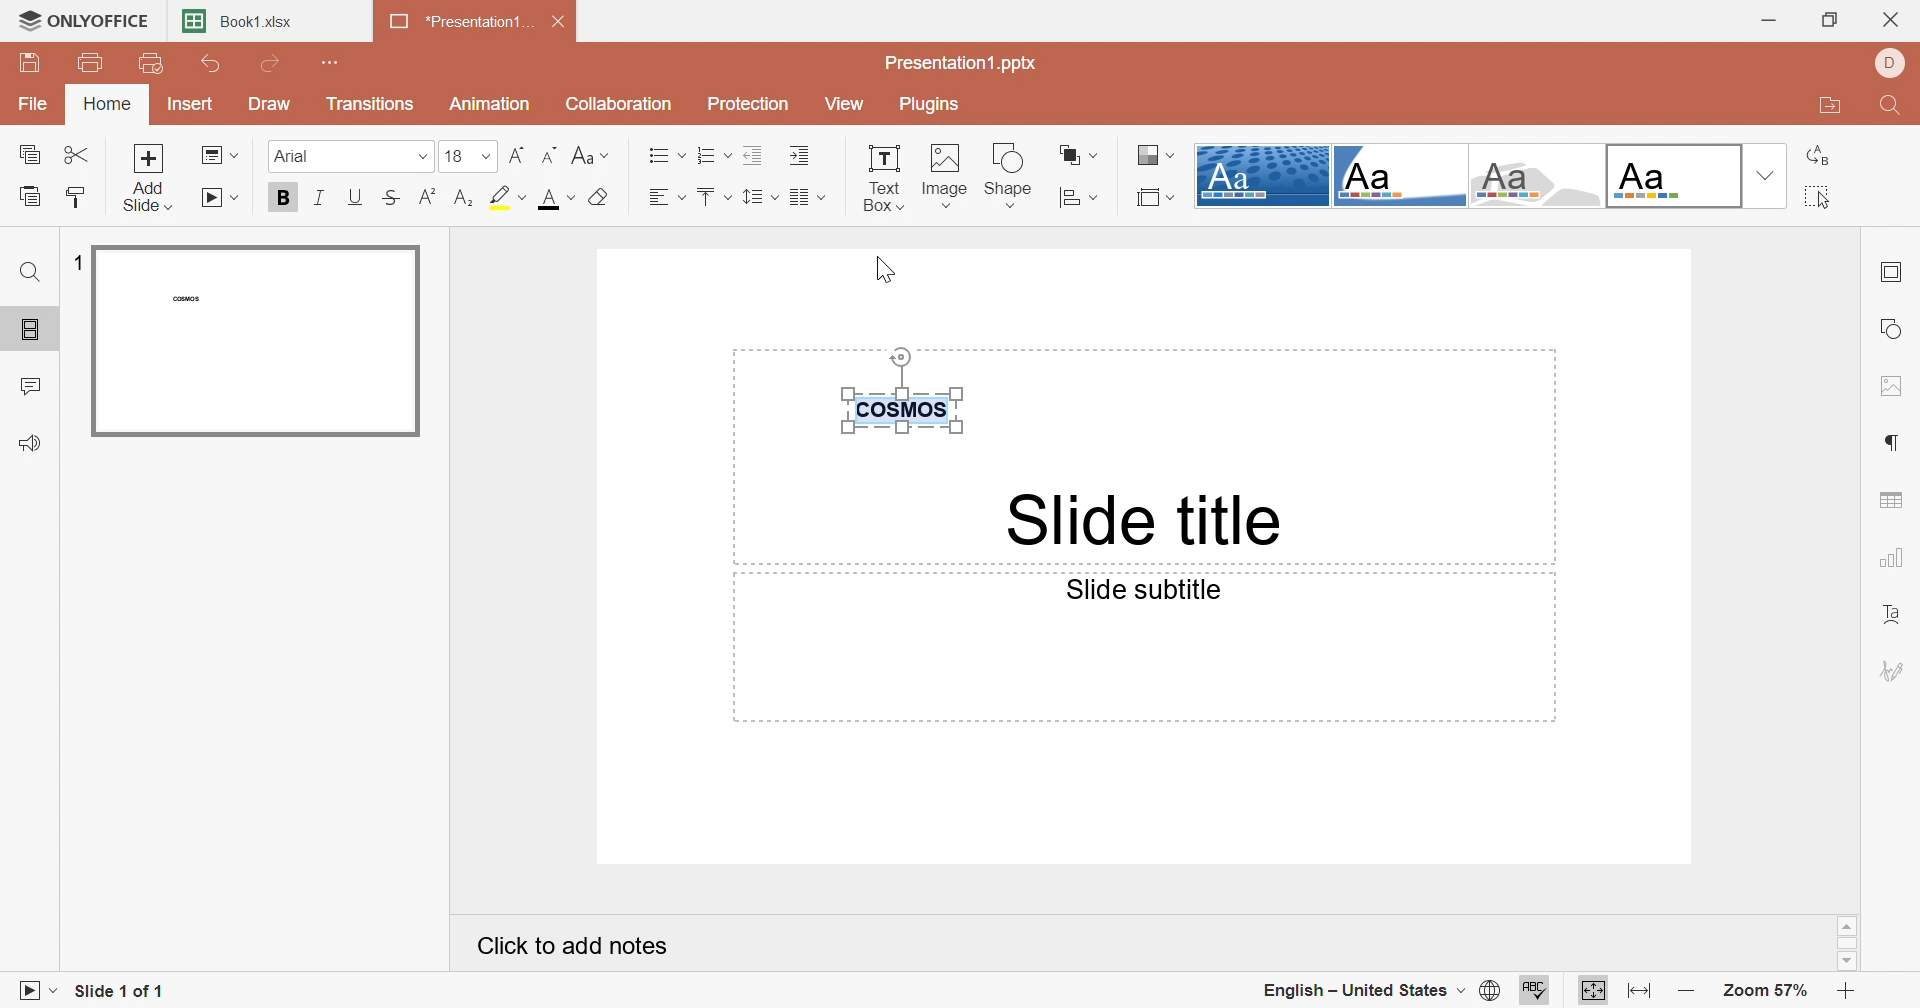 The height and width of the screenshot is (1008, 1920). Describe the element at coordinates (457, 21) in the screenshot. I see `*Presentation1...` at that location.